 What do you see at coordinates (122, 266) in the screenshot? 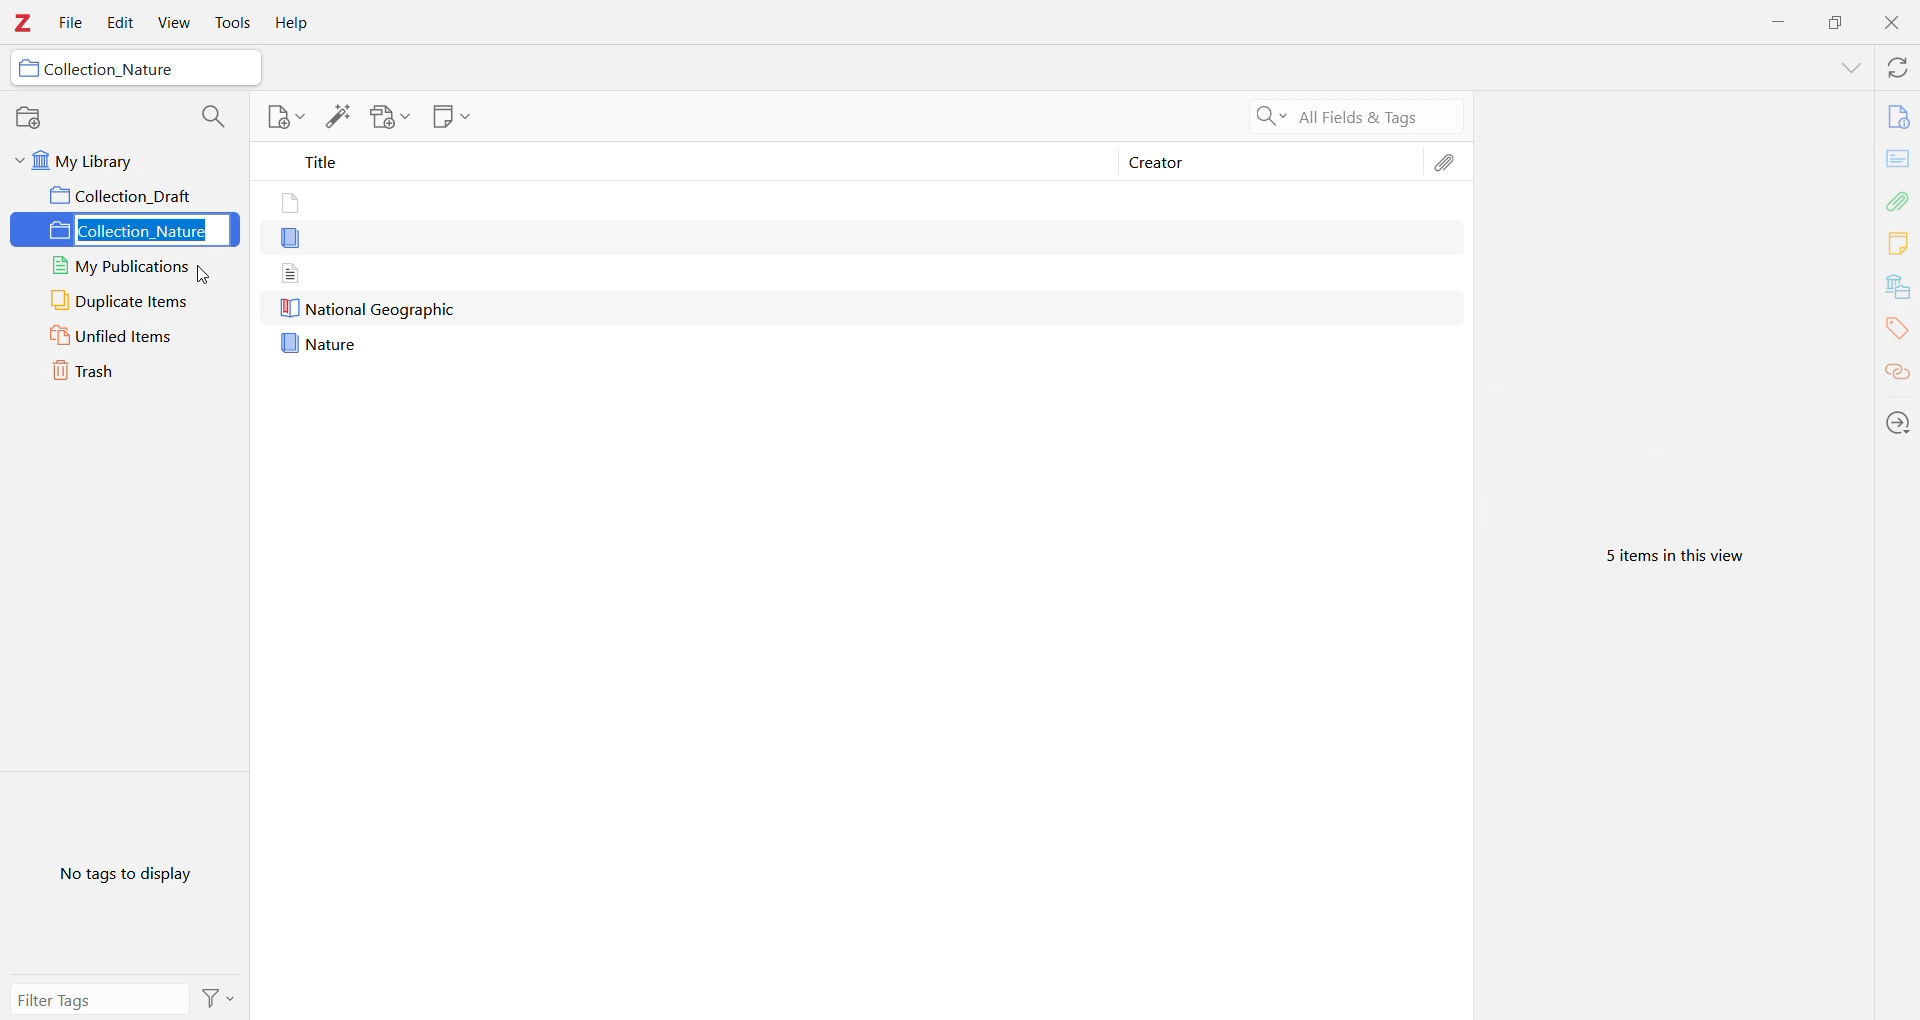
I see `My Publications` at bounding box center [122, 266].